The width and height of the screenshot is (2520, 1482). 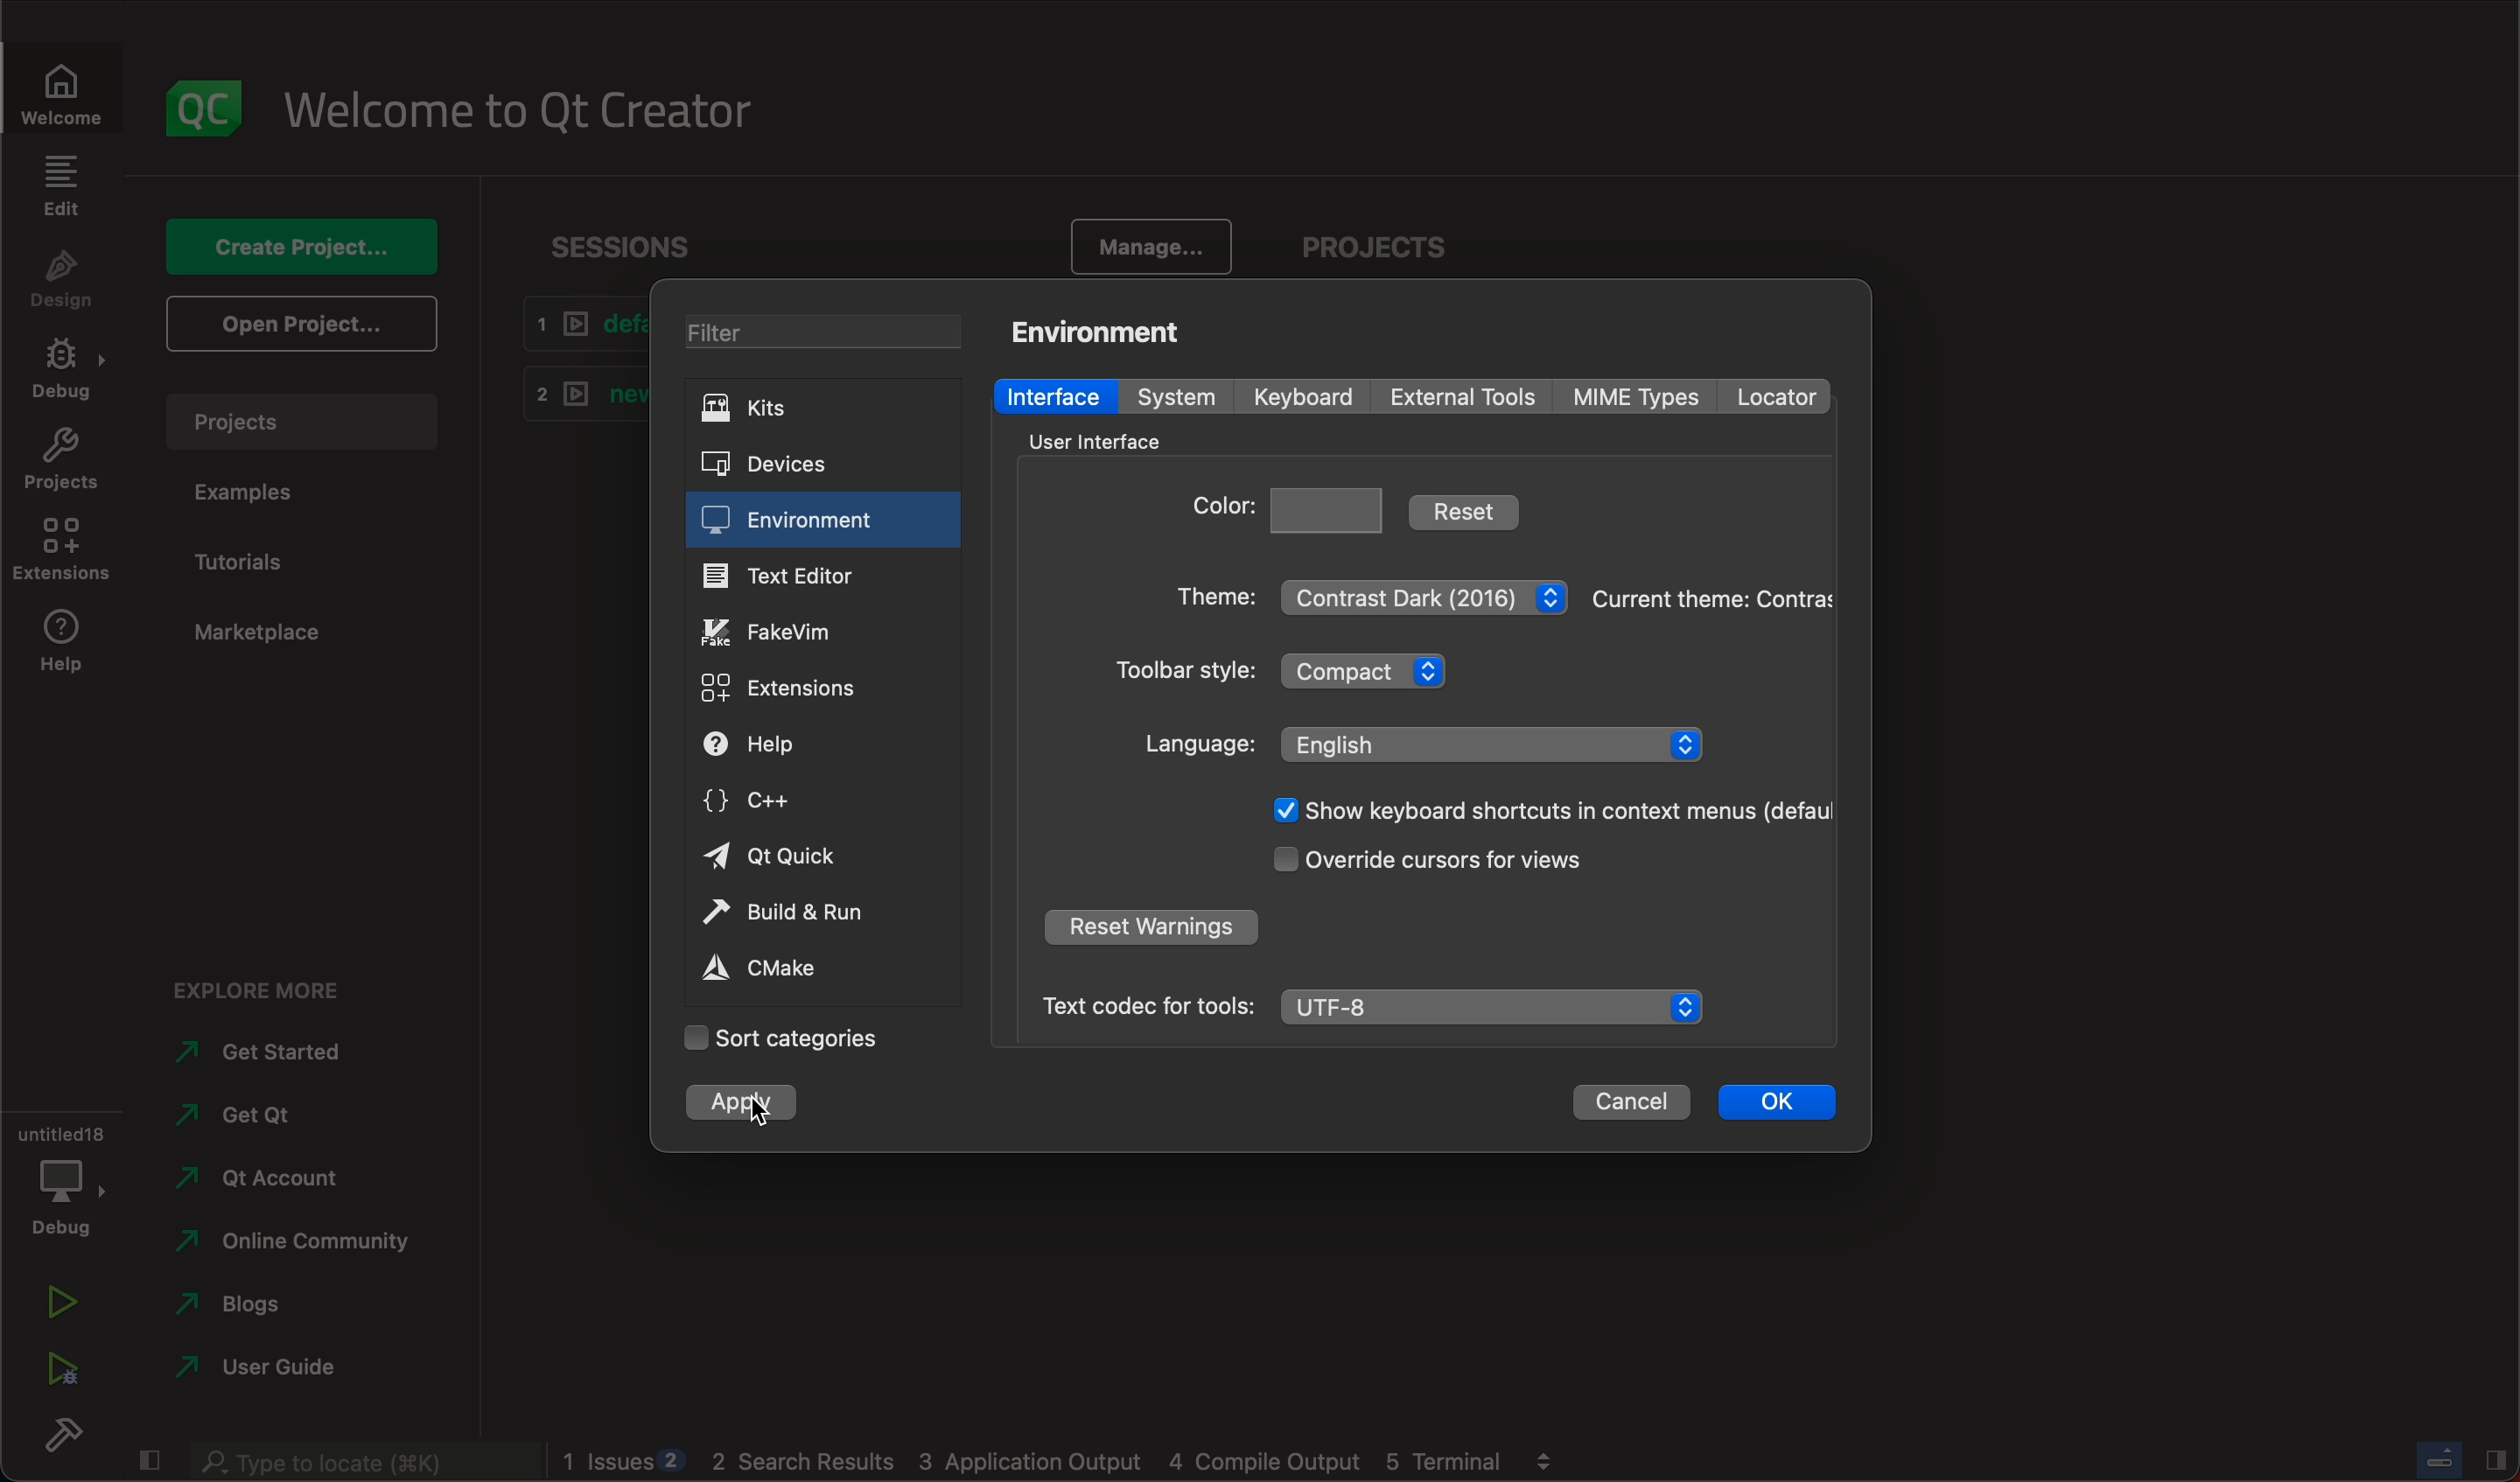 I want to click on guide, so click(x=275, y=1370).